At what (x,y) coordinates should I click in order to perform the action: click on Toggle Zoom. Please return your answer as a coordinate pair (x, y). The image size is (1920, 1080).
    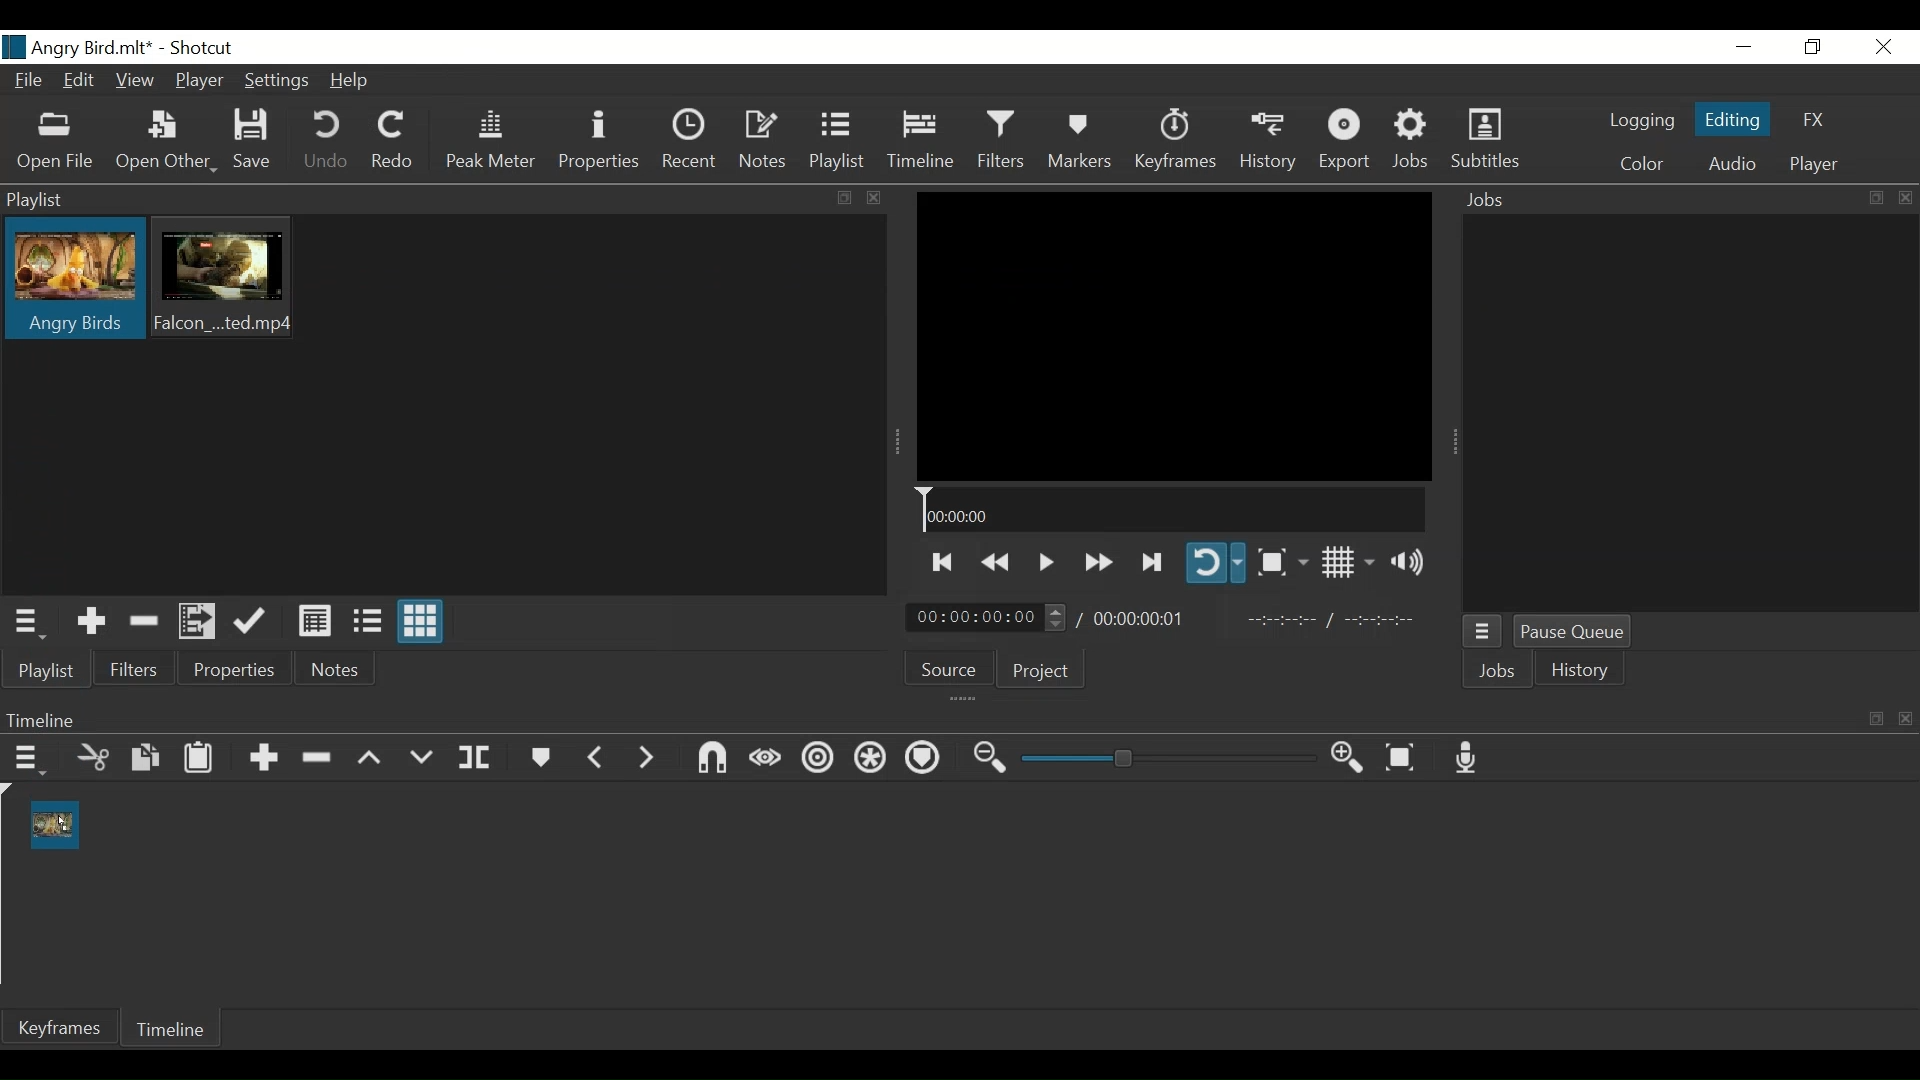
    Looking at the image, I should click on (1282, 562).